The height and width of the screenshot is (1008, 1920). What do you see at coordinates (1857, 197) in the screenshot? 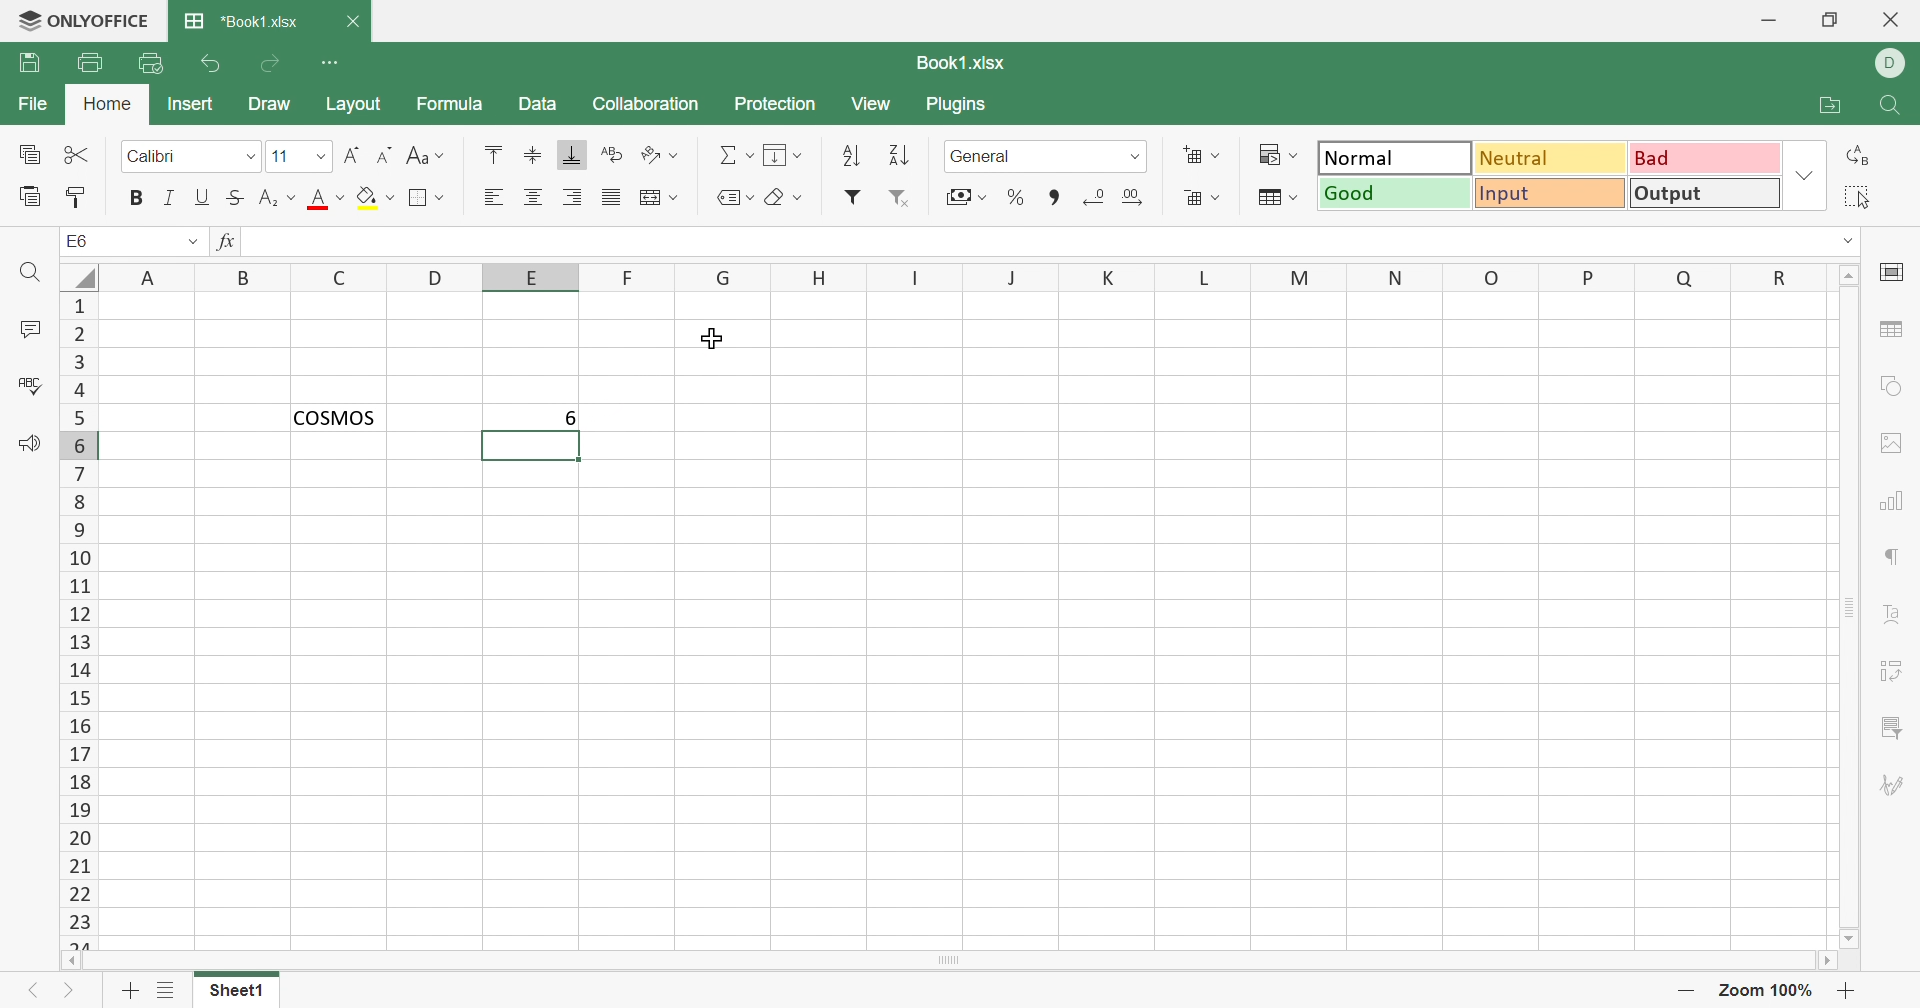
I see `Select all` at bounding box center [1857, 197].